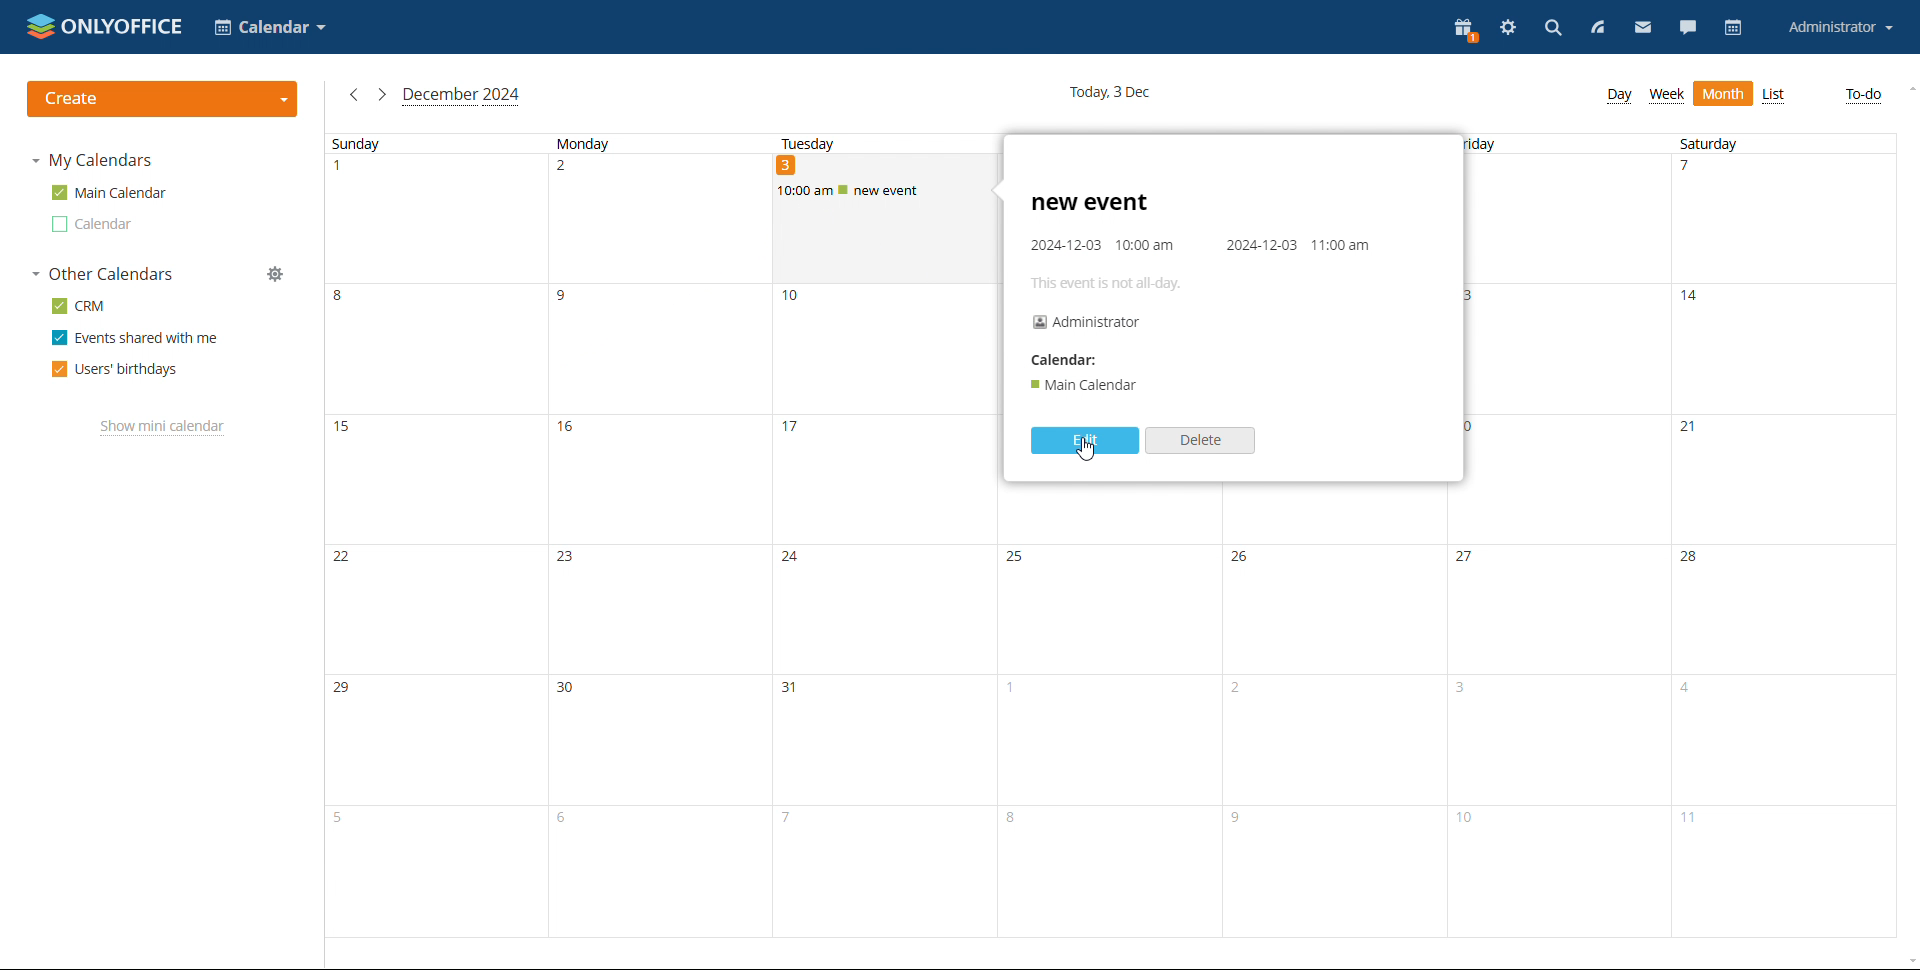  What do you see at coordinates (79, 305) in the screenshot?
I see `crm` at bounding box center [79, 305].